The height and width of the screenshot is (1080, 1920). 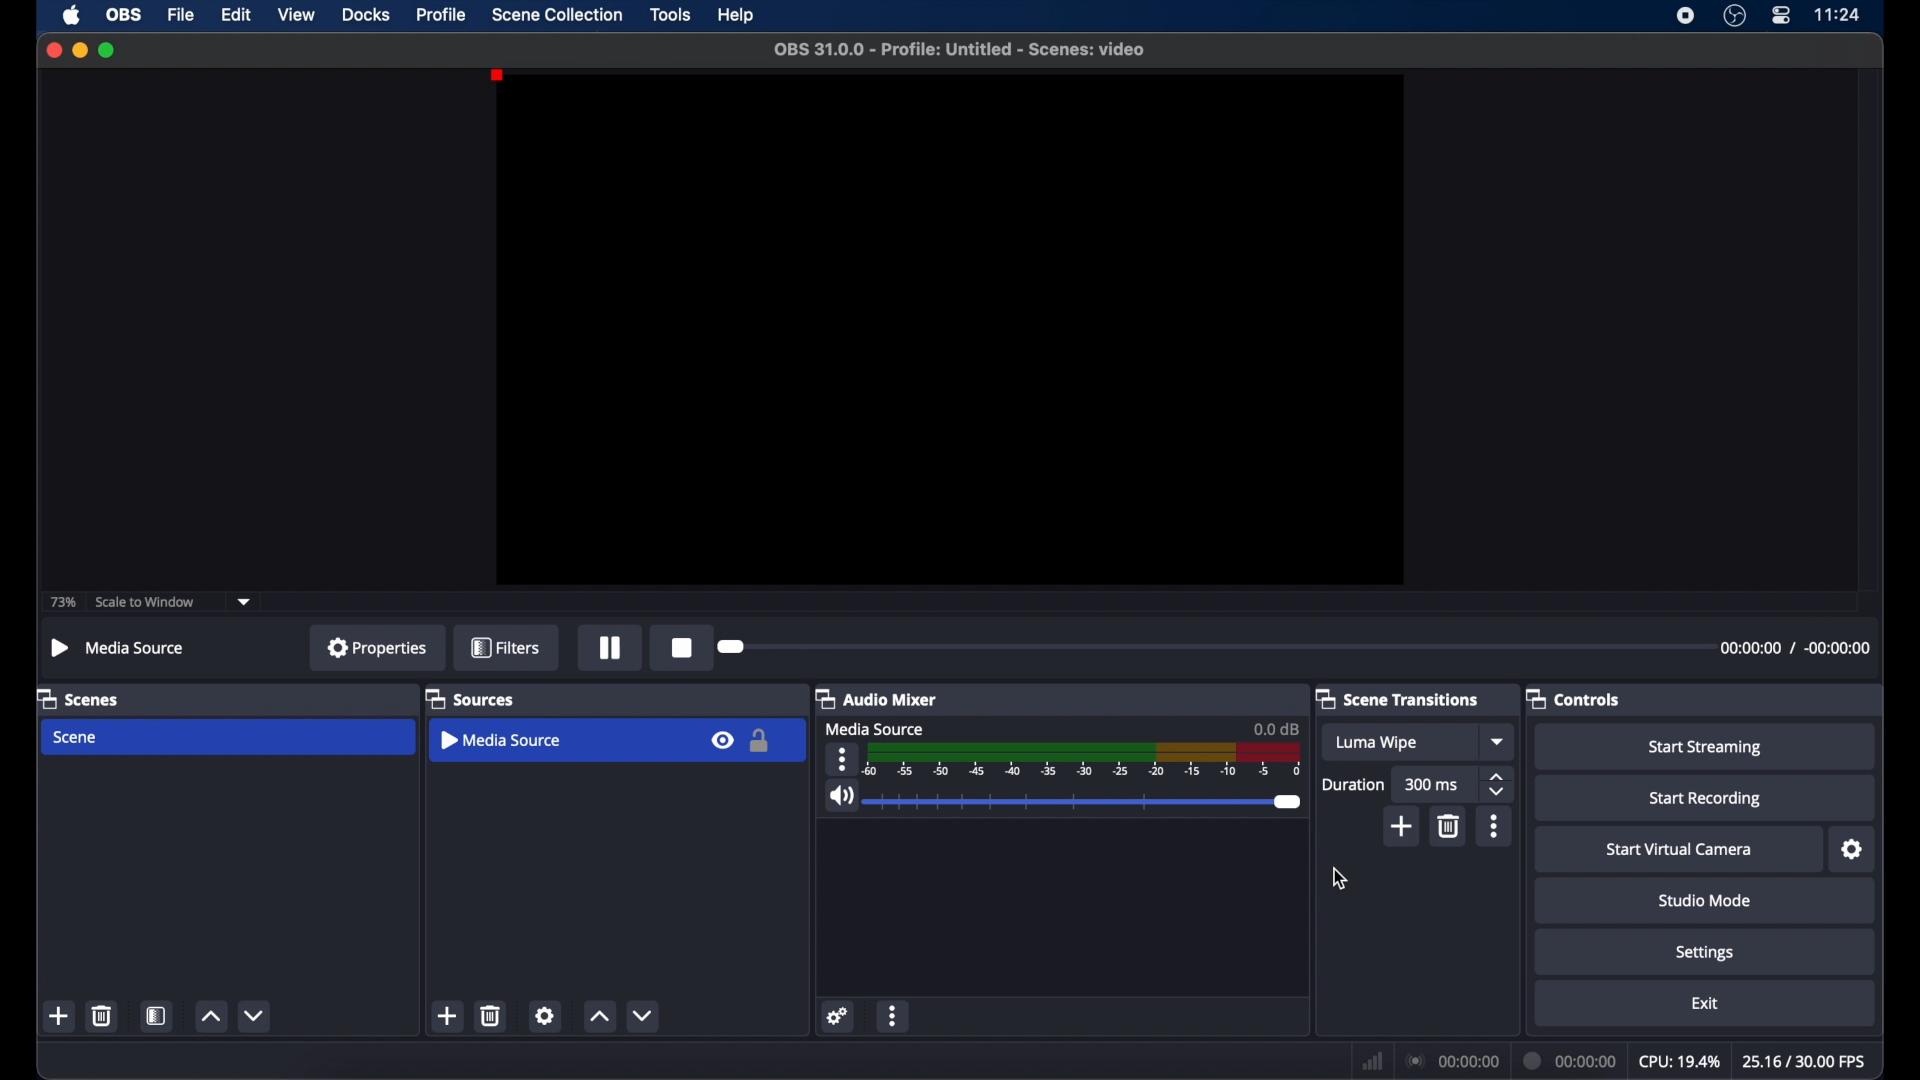 I want to click on no source selected, so click(x=118, y=647).